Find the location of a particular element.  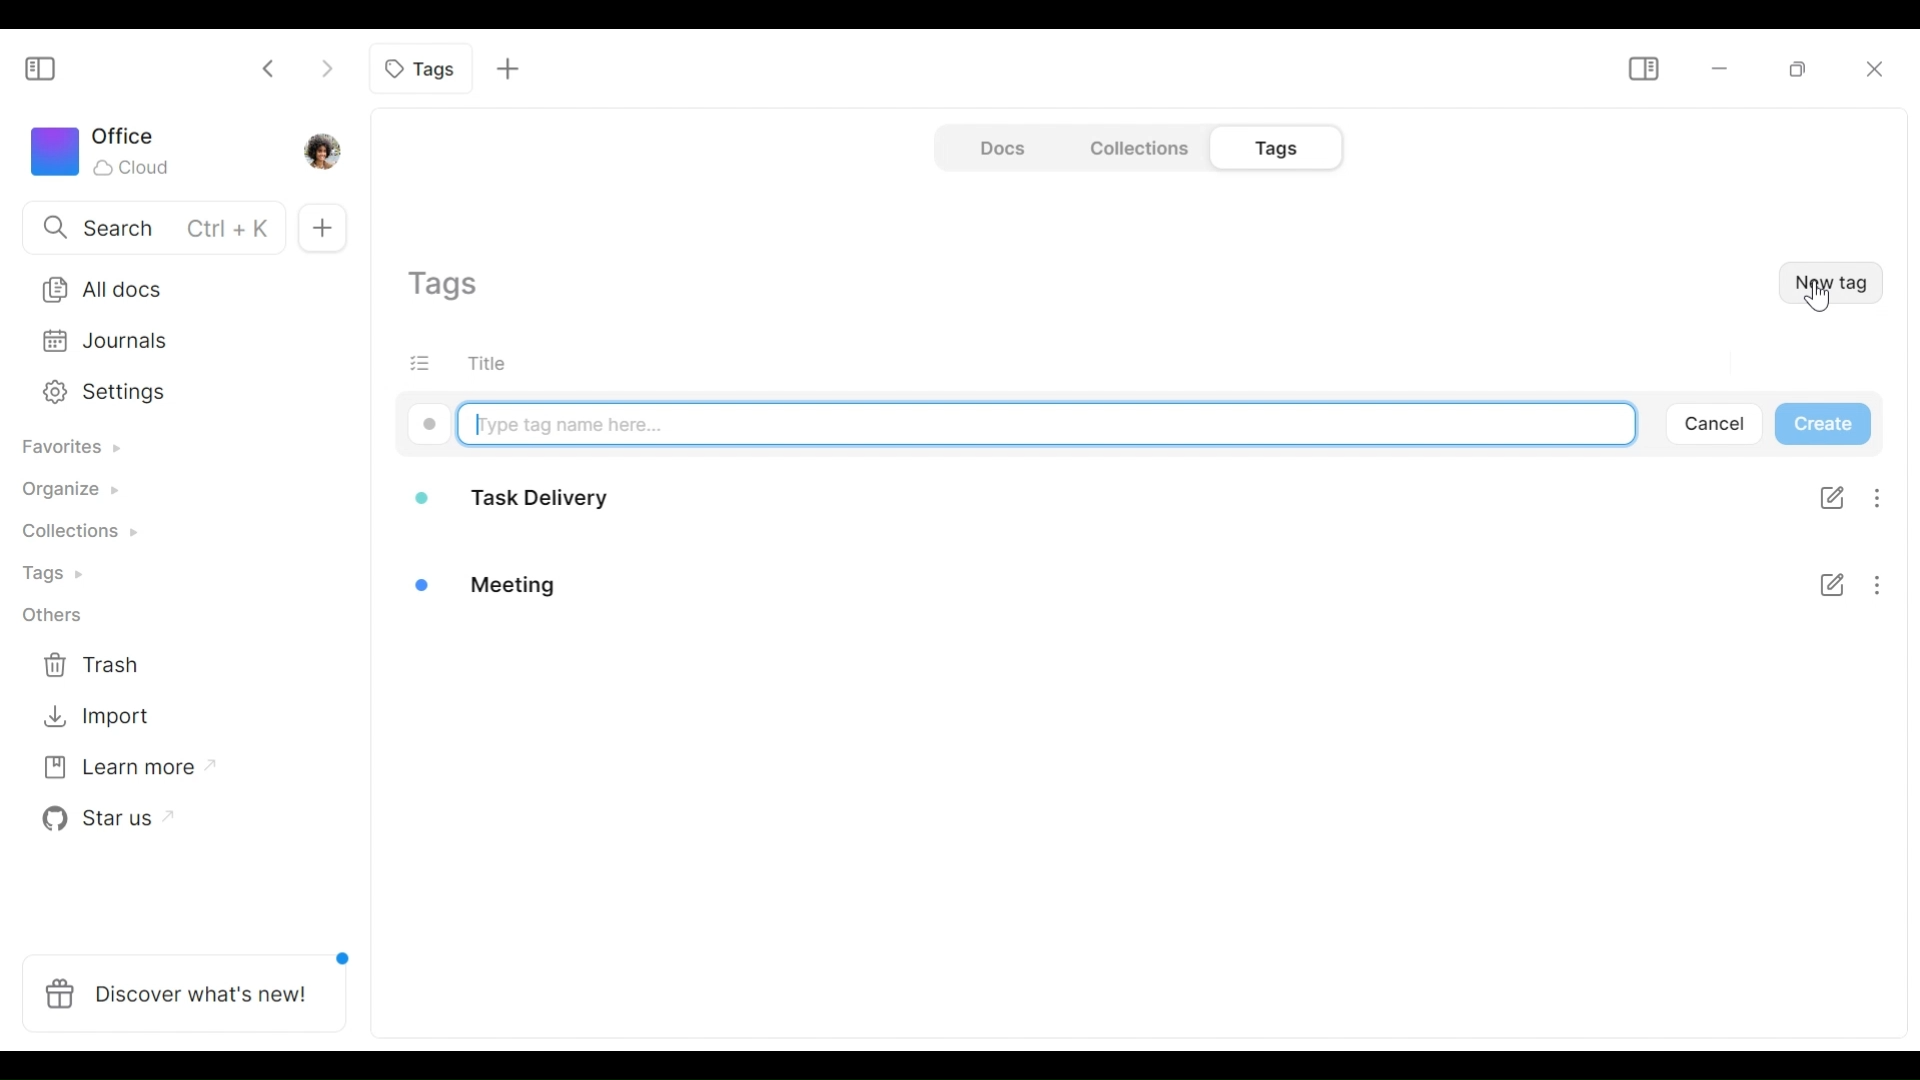

Workspace is located at coordinates (115, 149).